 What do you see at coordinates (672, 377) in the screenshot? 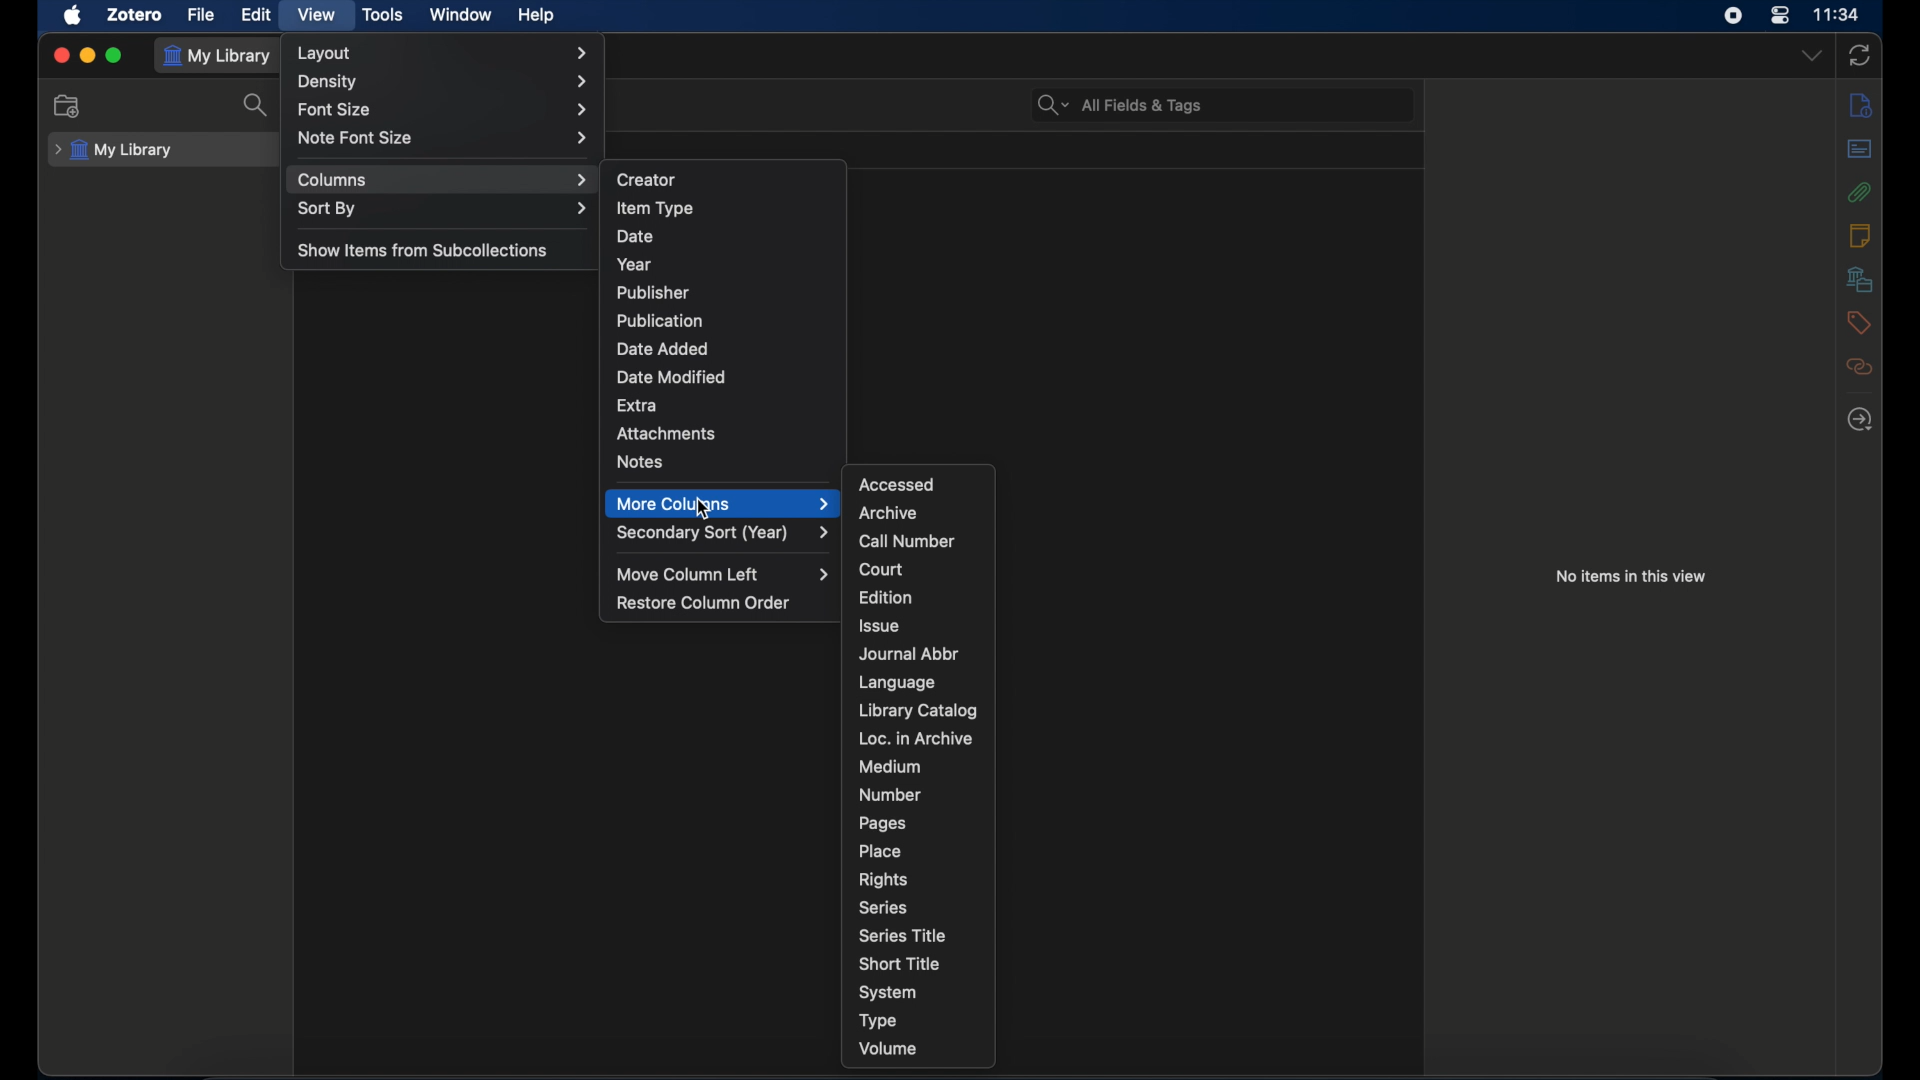
I see `date modified` at bounding box center [672, 377].